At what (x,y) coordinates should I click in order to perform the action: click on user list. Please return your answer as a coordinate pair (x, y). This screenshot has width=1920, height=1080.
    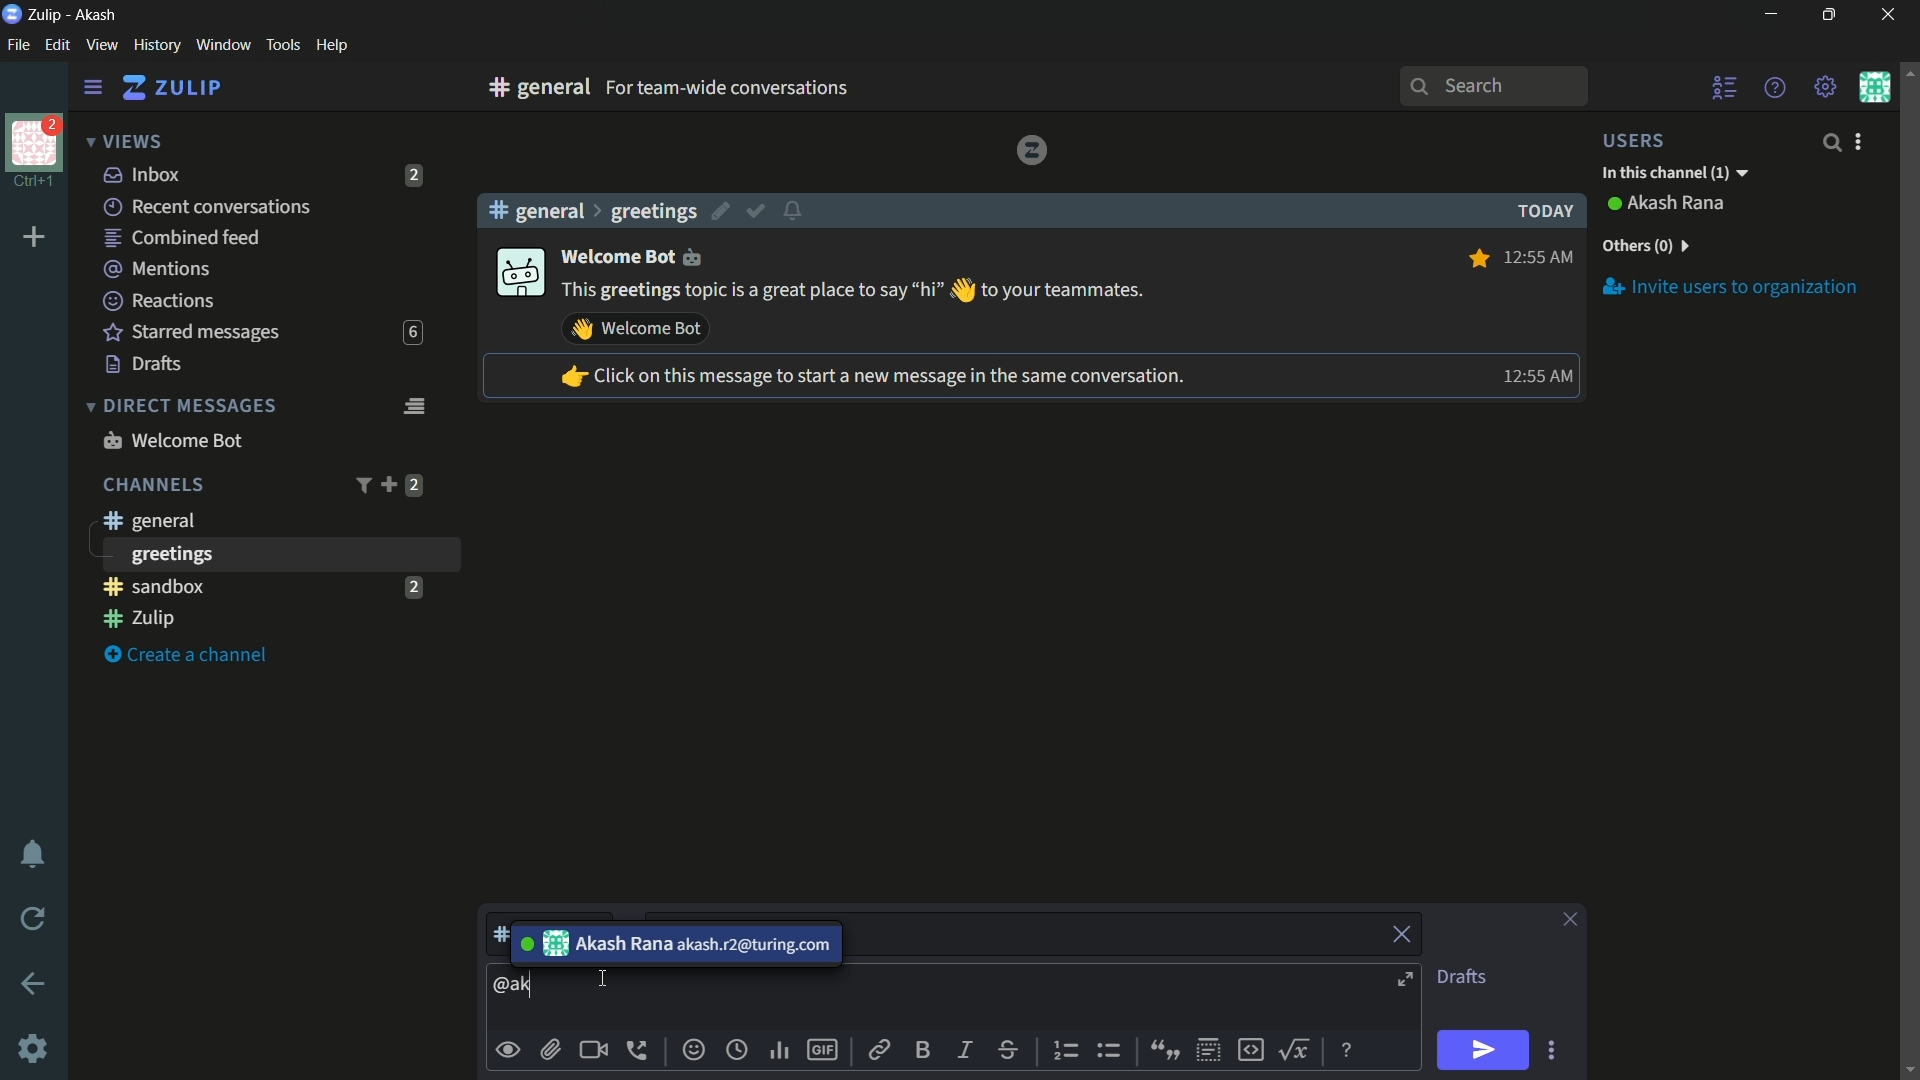
    Looking at the image, I should click on (1726, 87).